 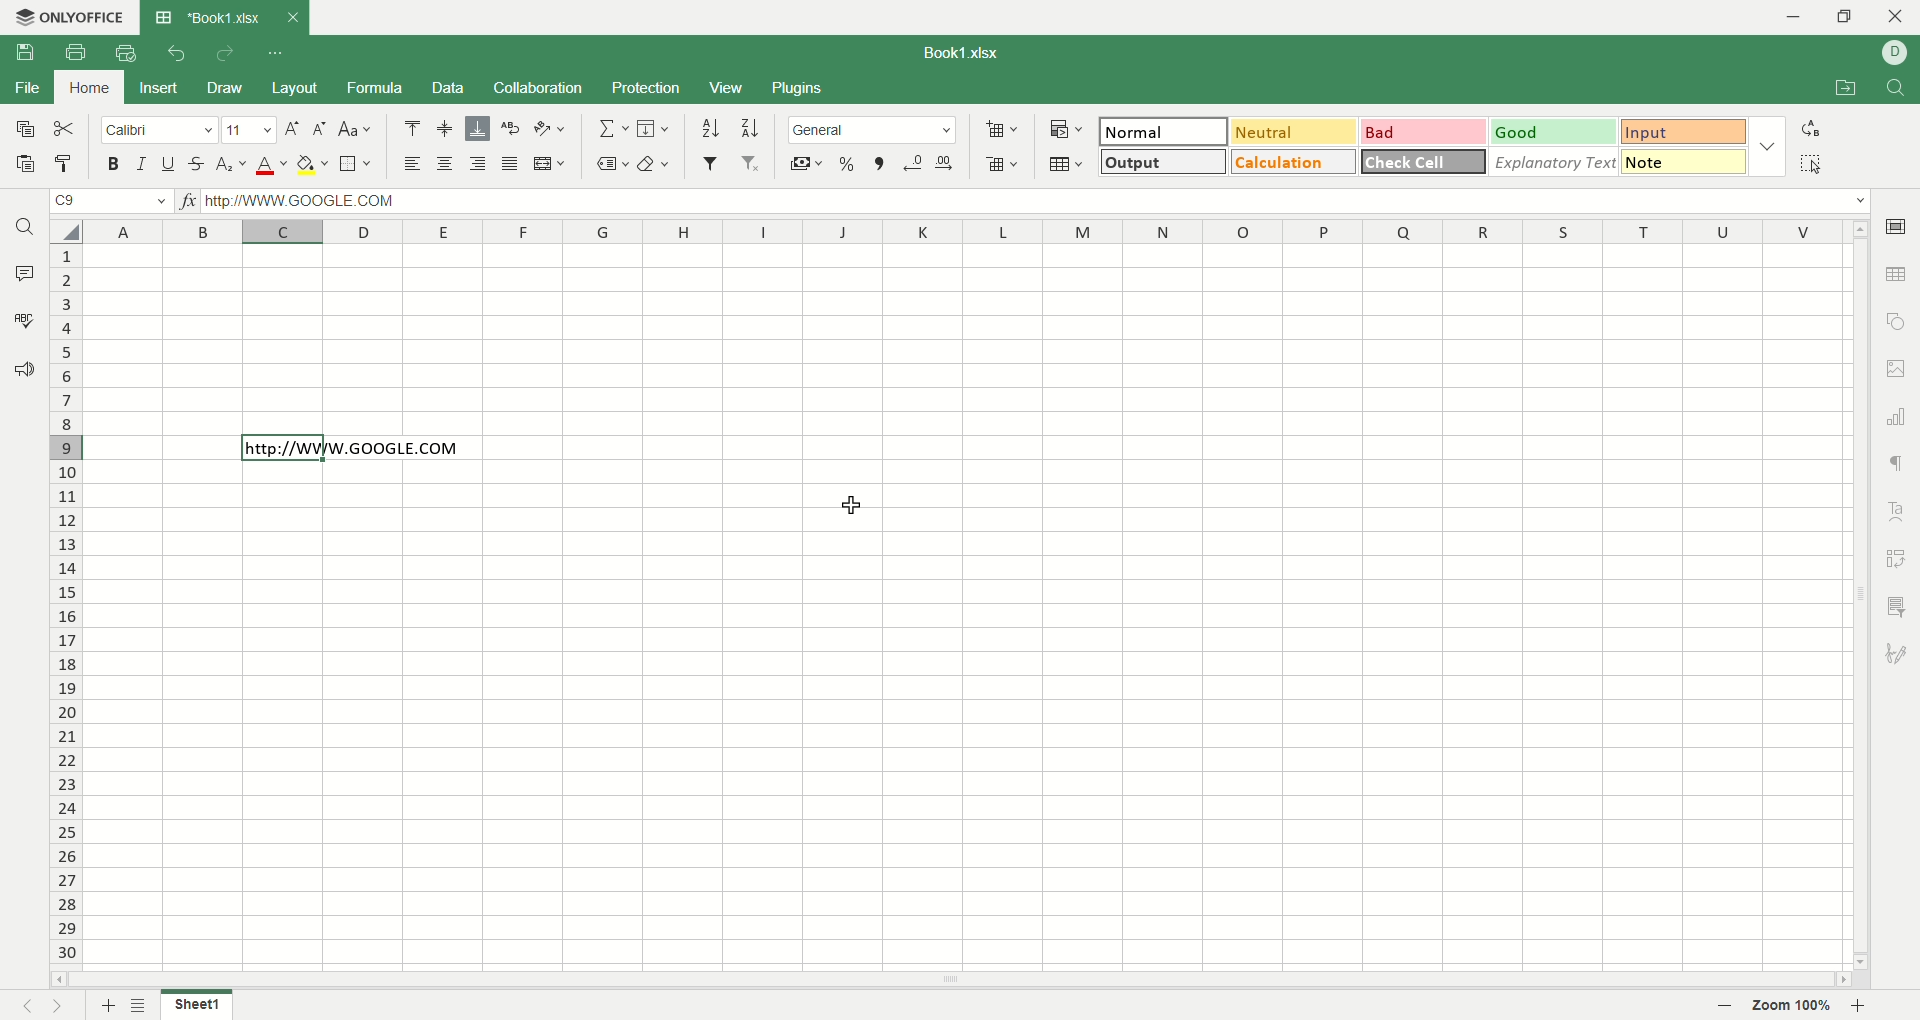 What do you see at coordinates (72, 18) in the screenshot?
I see `onlyoffice` at bounding box center [72, 18].